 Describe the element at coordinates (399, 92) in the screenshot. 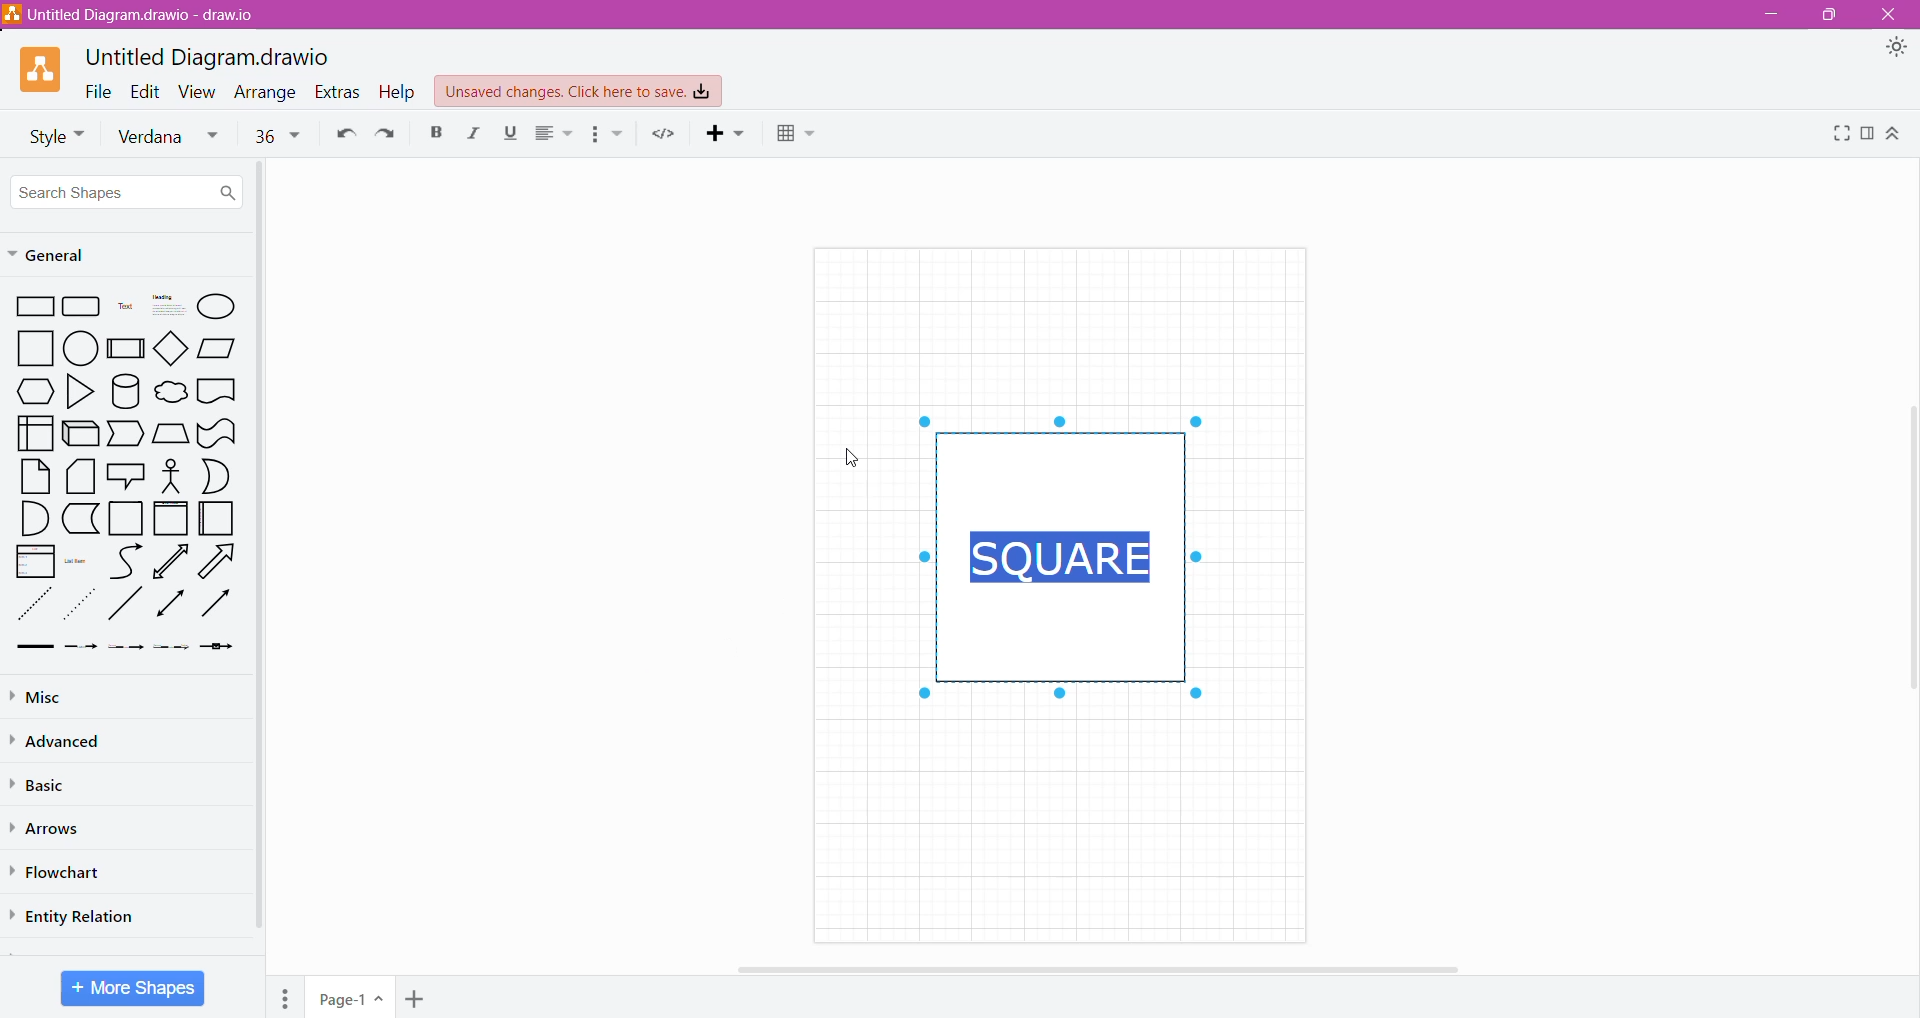

I see `Help` at that location.